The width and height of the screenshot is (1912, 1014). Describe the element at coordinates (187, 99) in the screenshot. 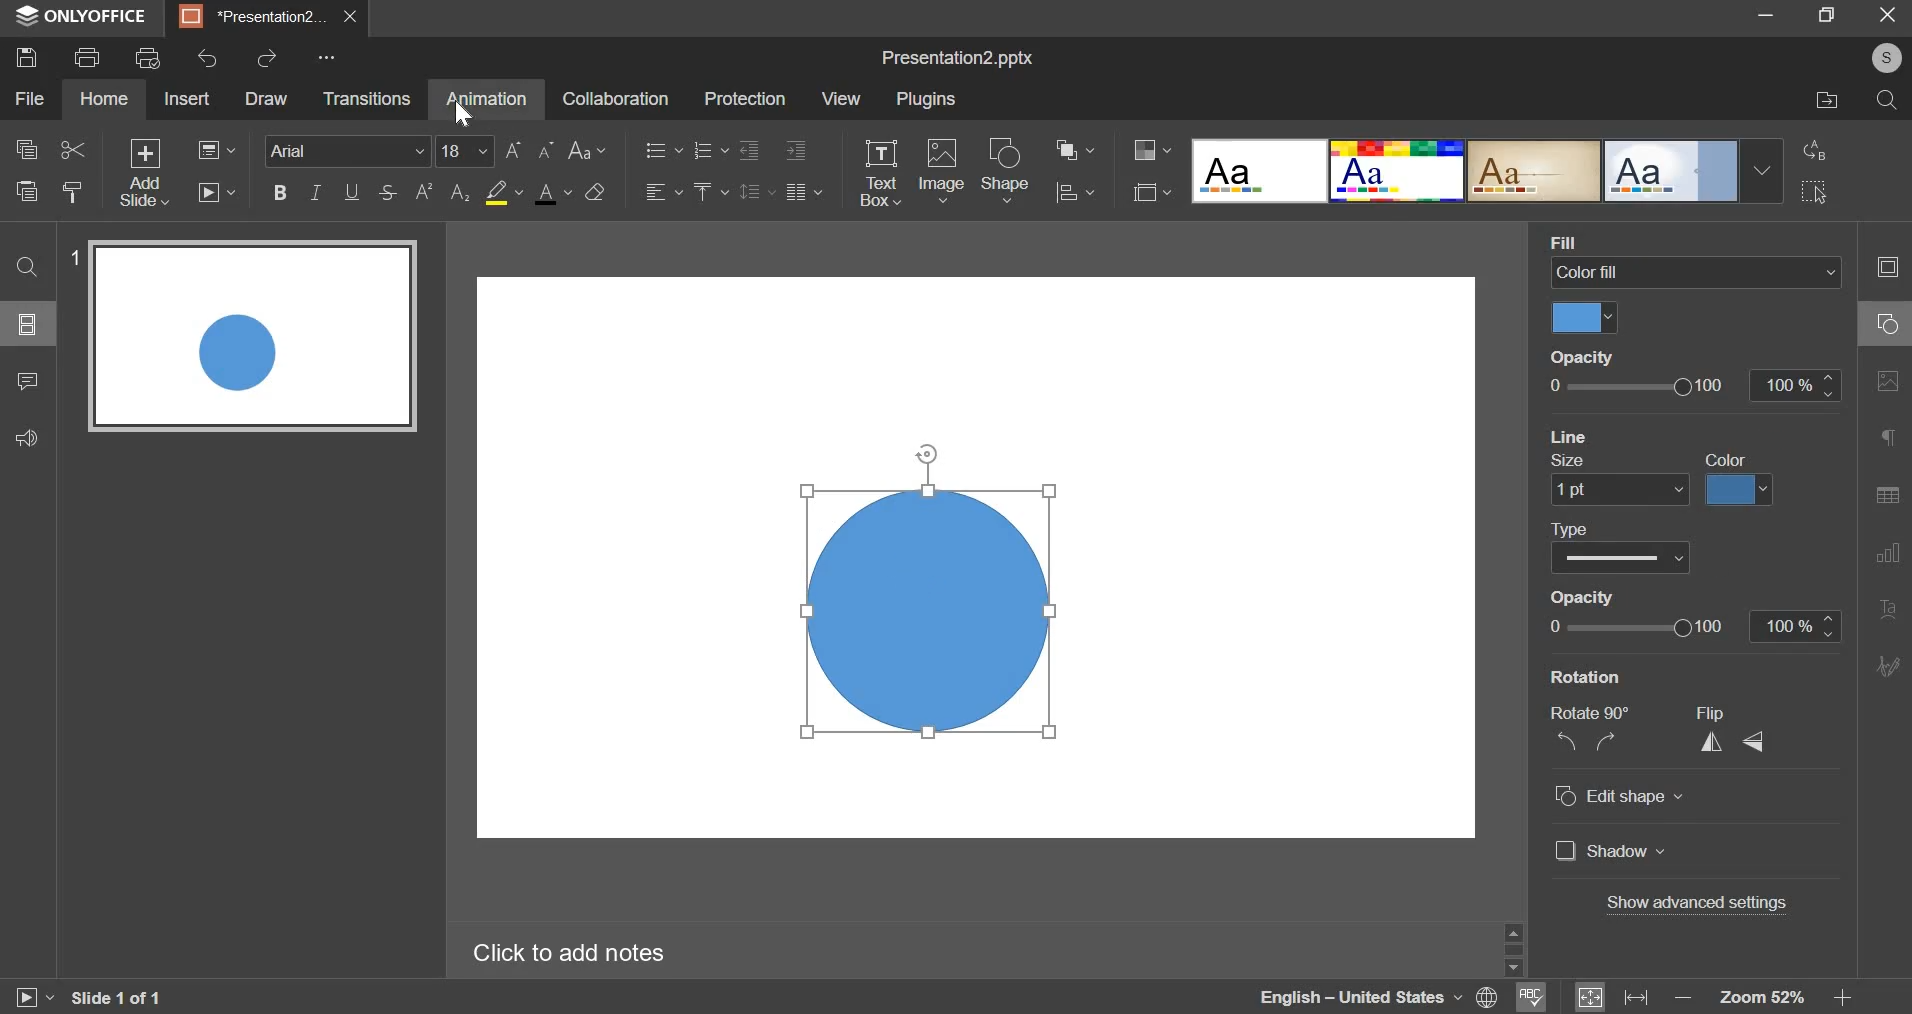

I see `insert` at that location.